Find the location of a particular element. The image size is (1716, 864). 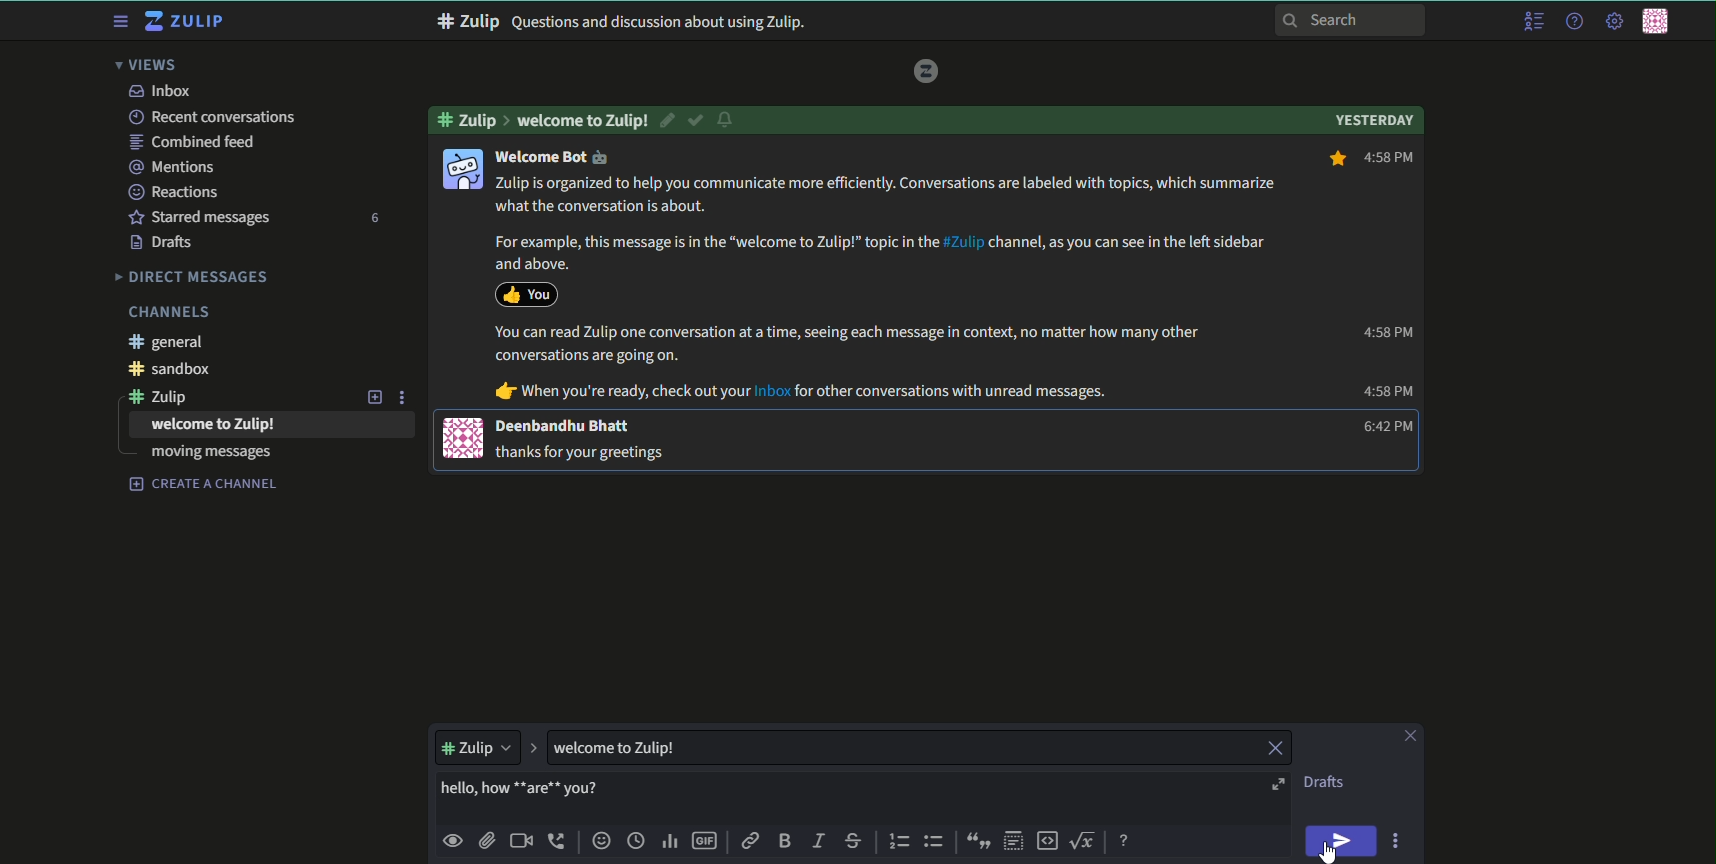

search bar is located at coordinates (1351, 19).